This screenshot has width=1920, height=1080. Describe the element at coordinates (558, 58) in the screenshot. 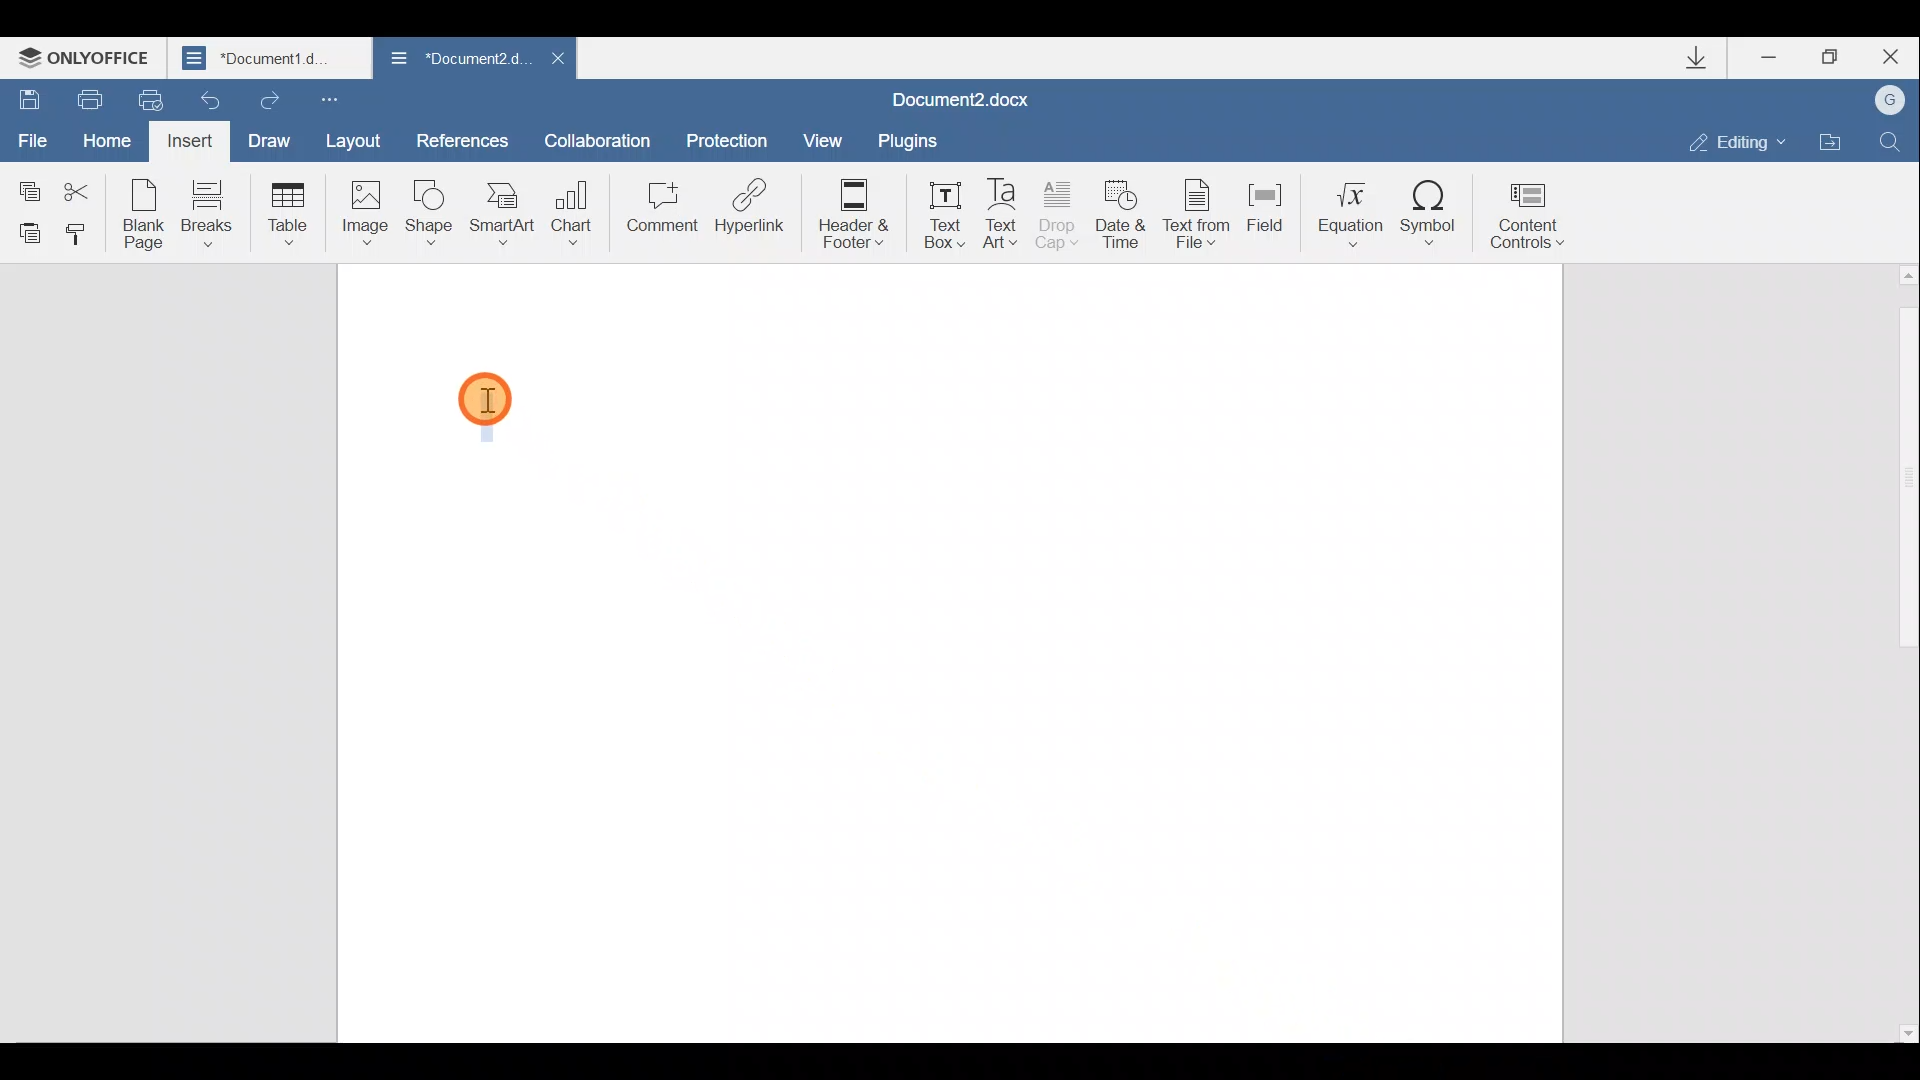

I see `Close` at that location.